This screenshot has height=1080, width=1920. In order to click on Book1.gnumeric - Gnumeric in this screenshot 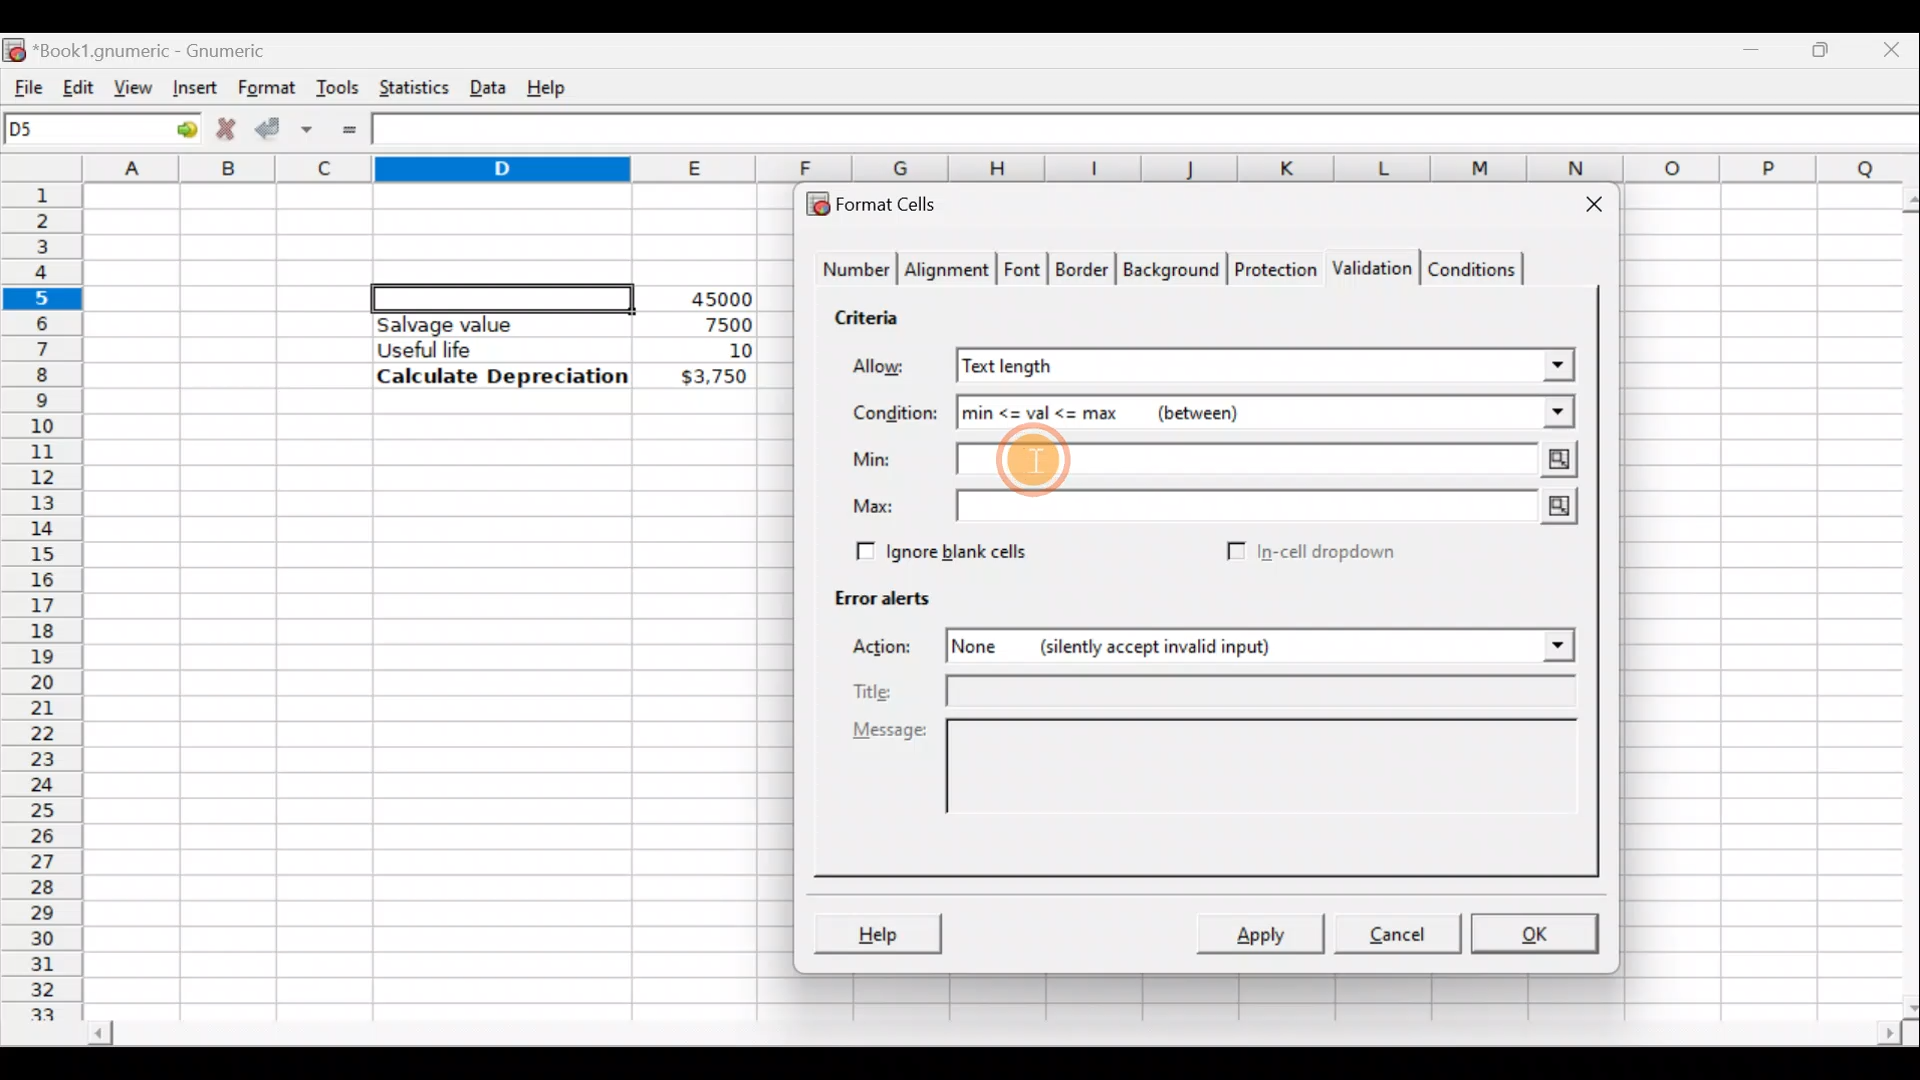, I will do `click(164, 49)`.